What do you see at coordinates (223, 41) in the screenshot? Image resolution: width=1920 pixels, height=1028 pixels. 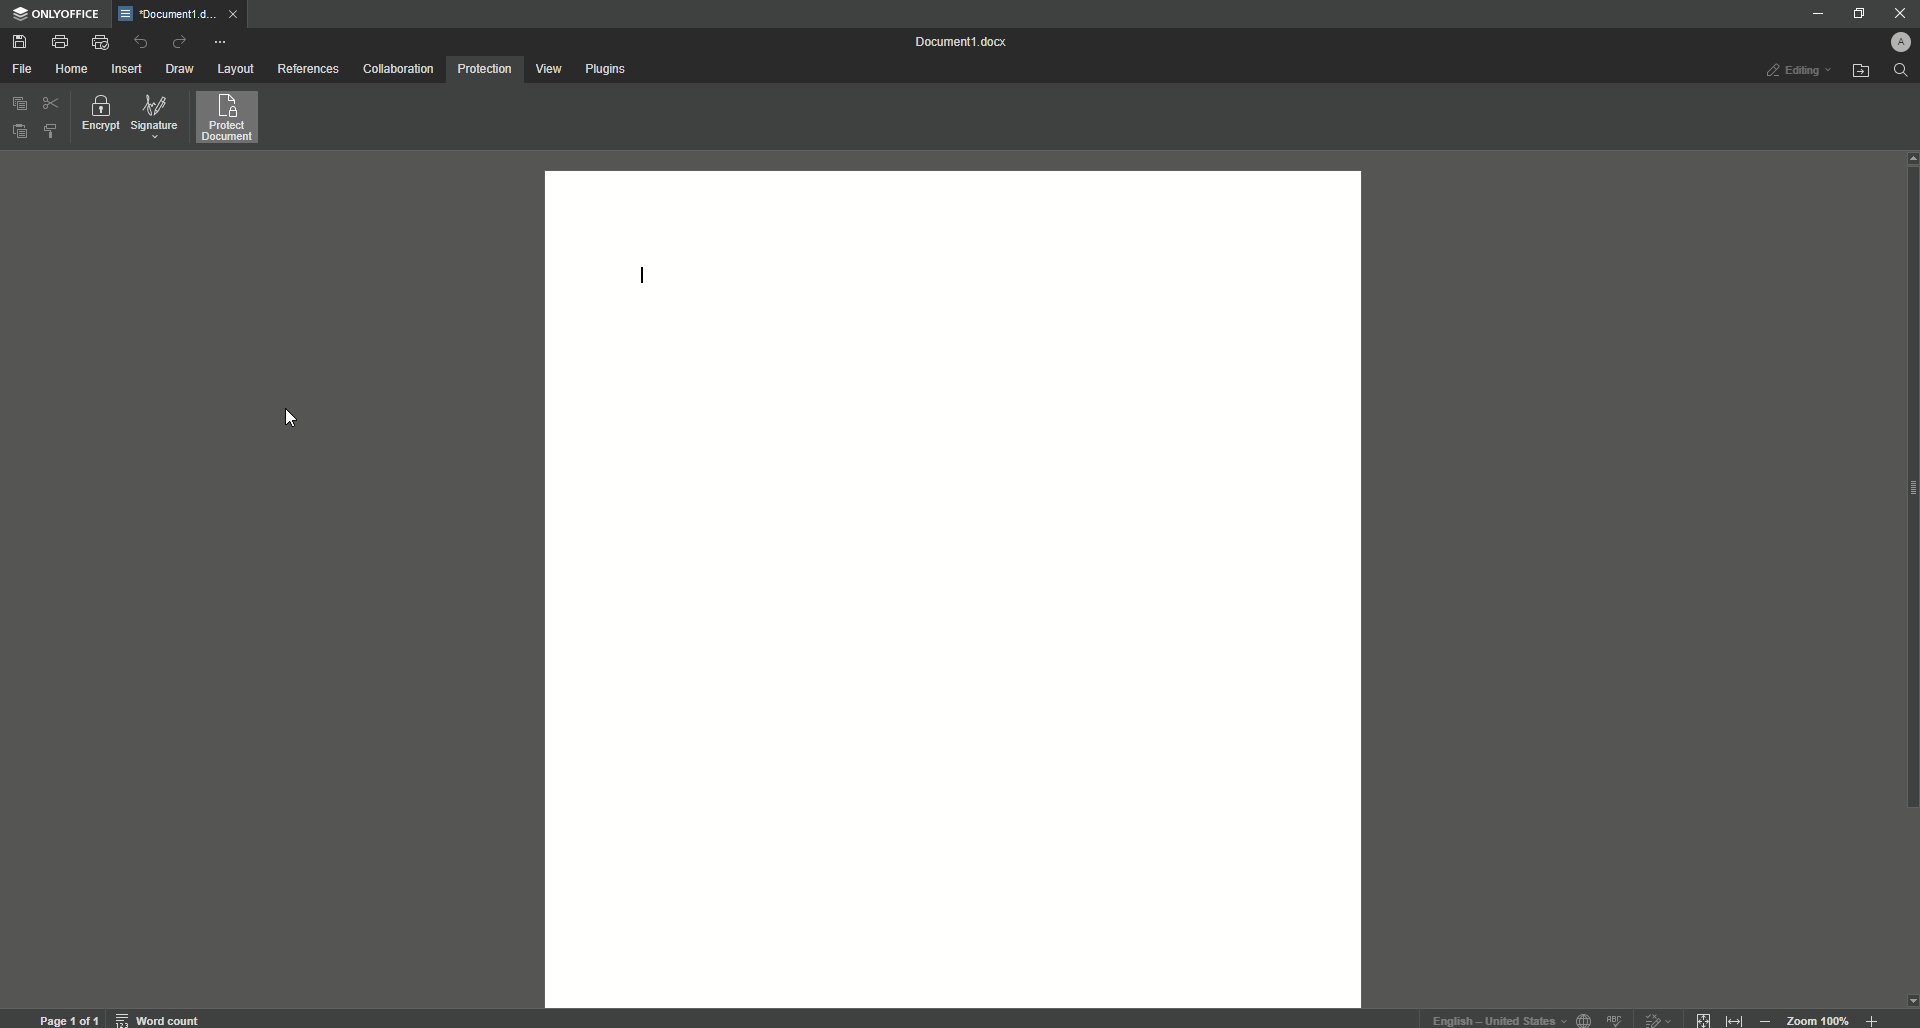 I see `More actions` at bounding box center [223, 41].